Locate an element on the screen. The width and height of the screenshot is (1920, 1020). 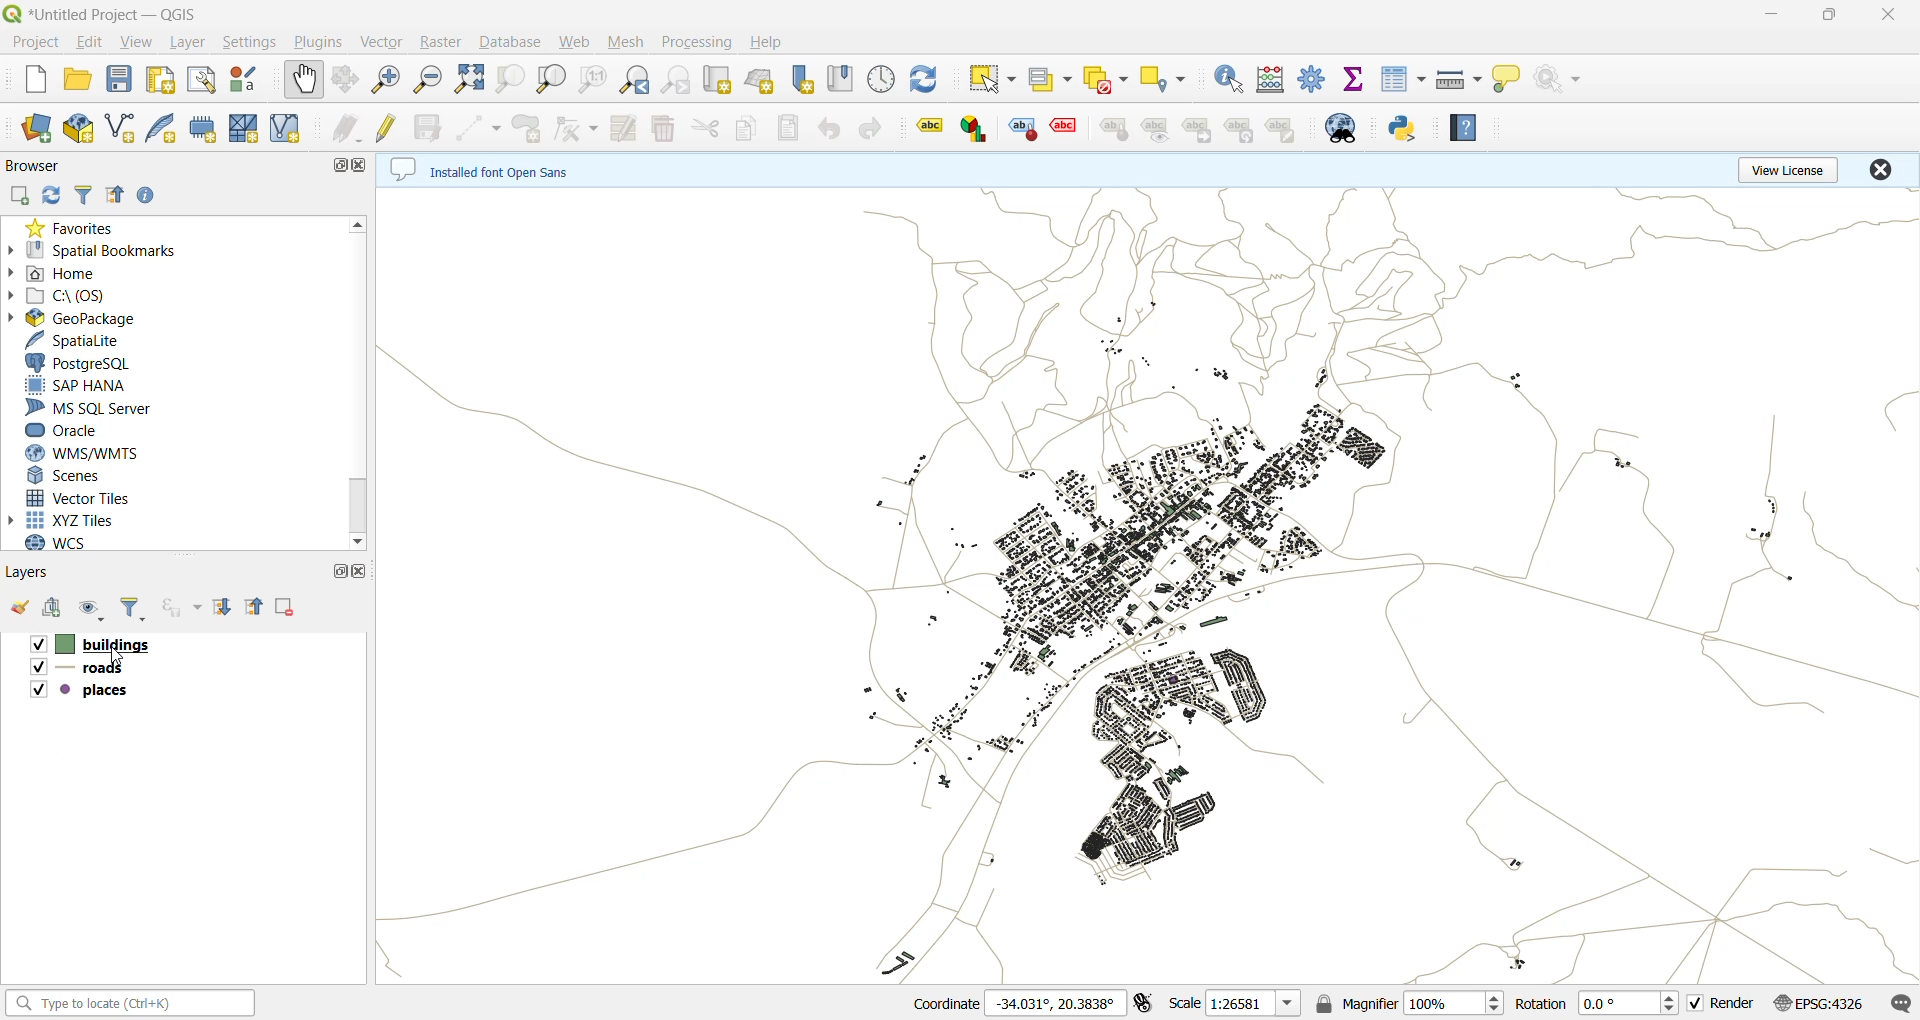
home is located at coordinates (81, 273).